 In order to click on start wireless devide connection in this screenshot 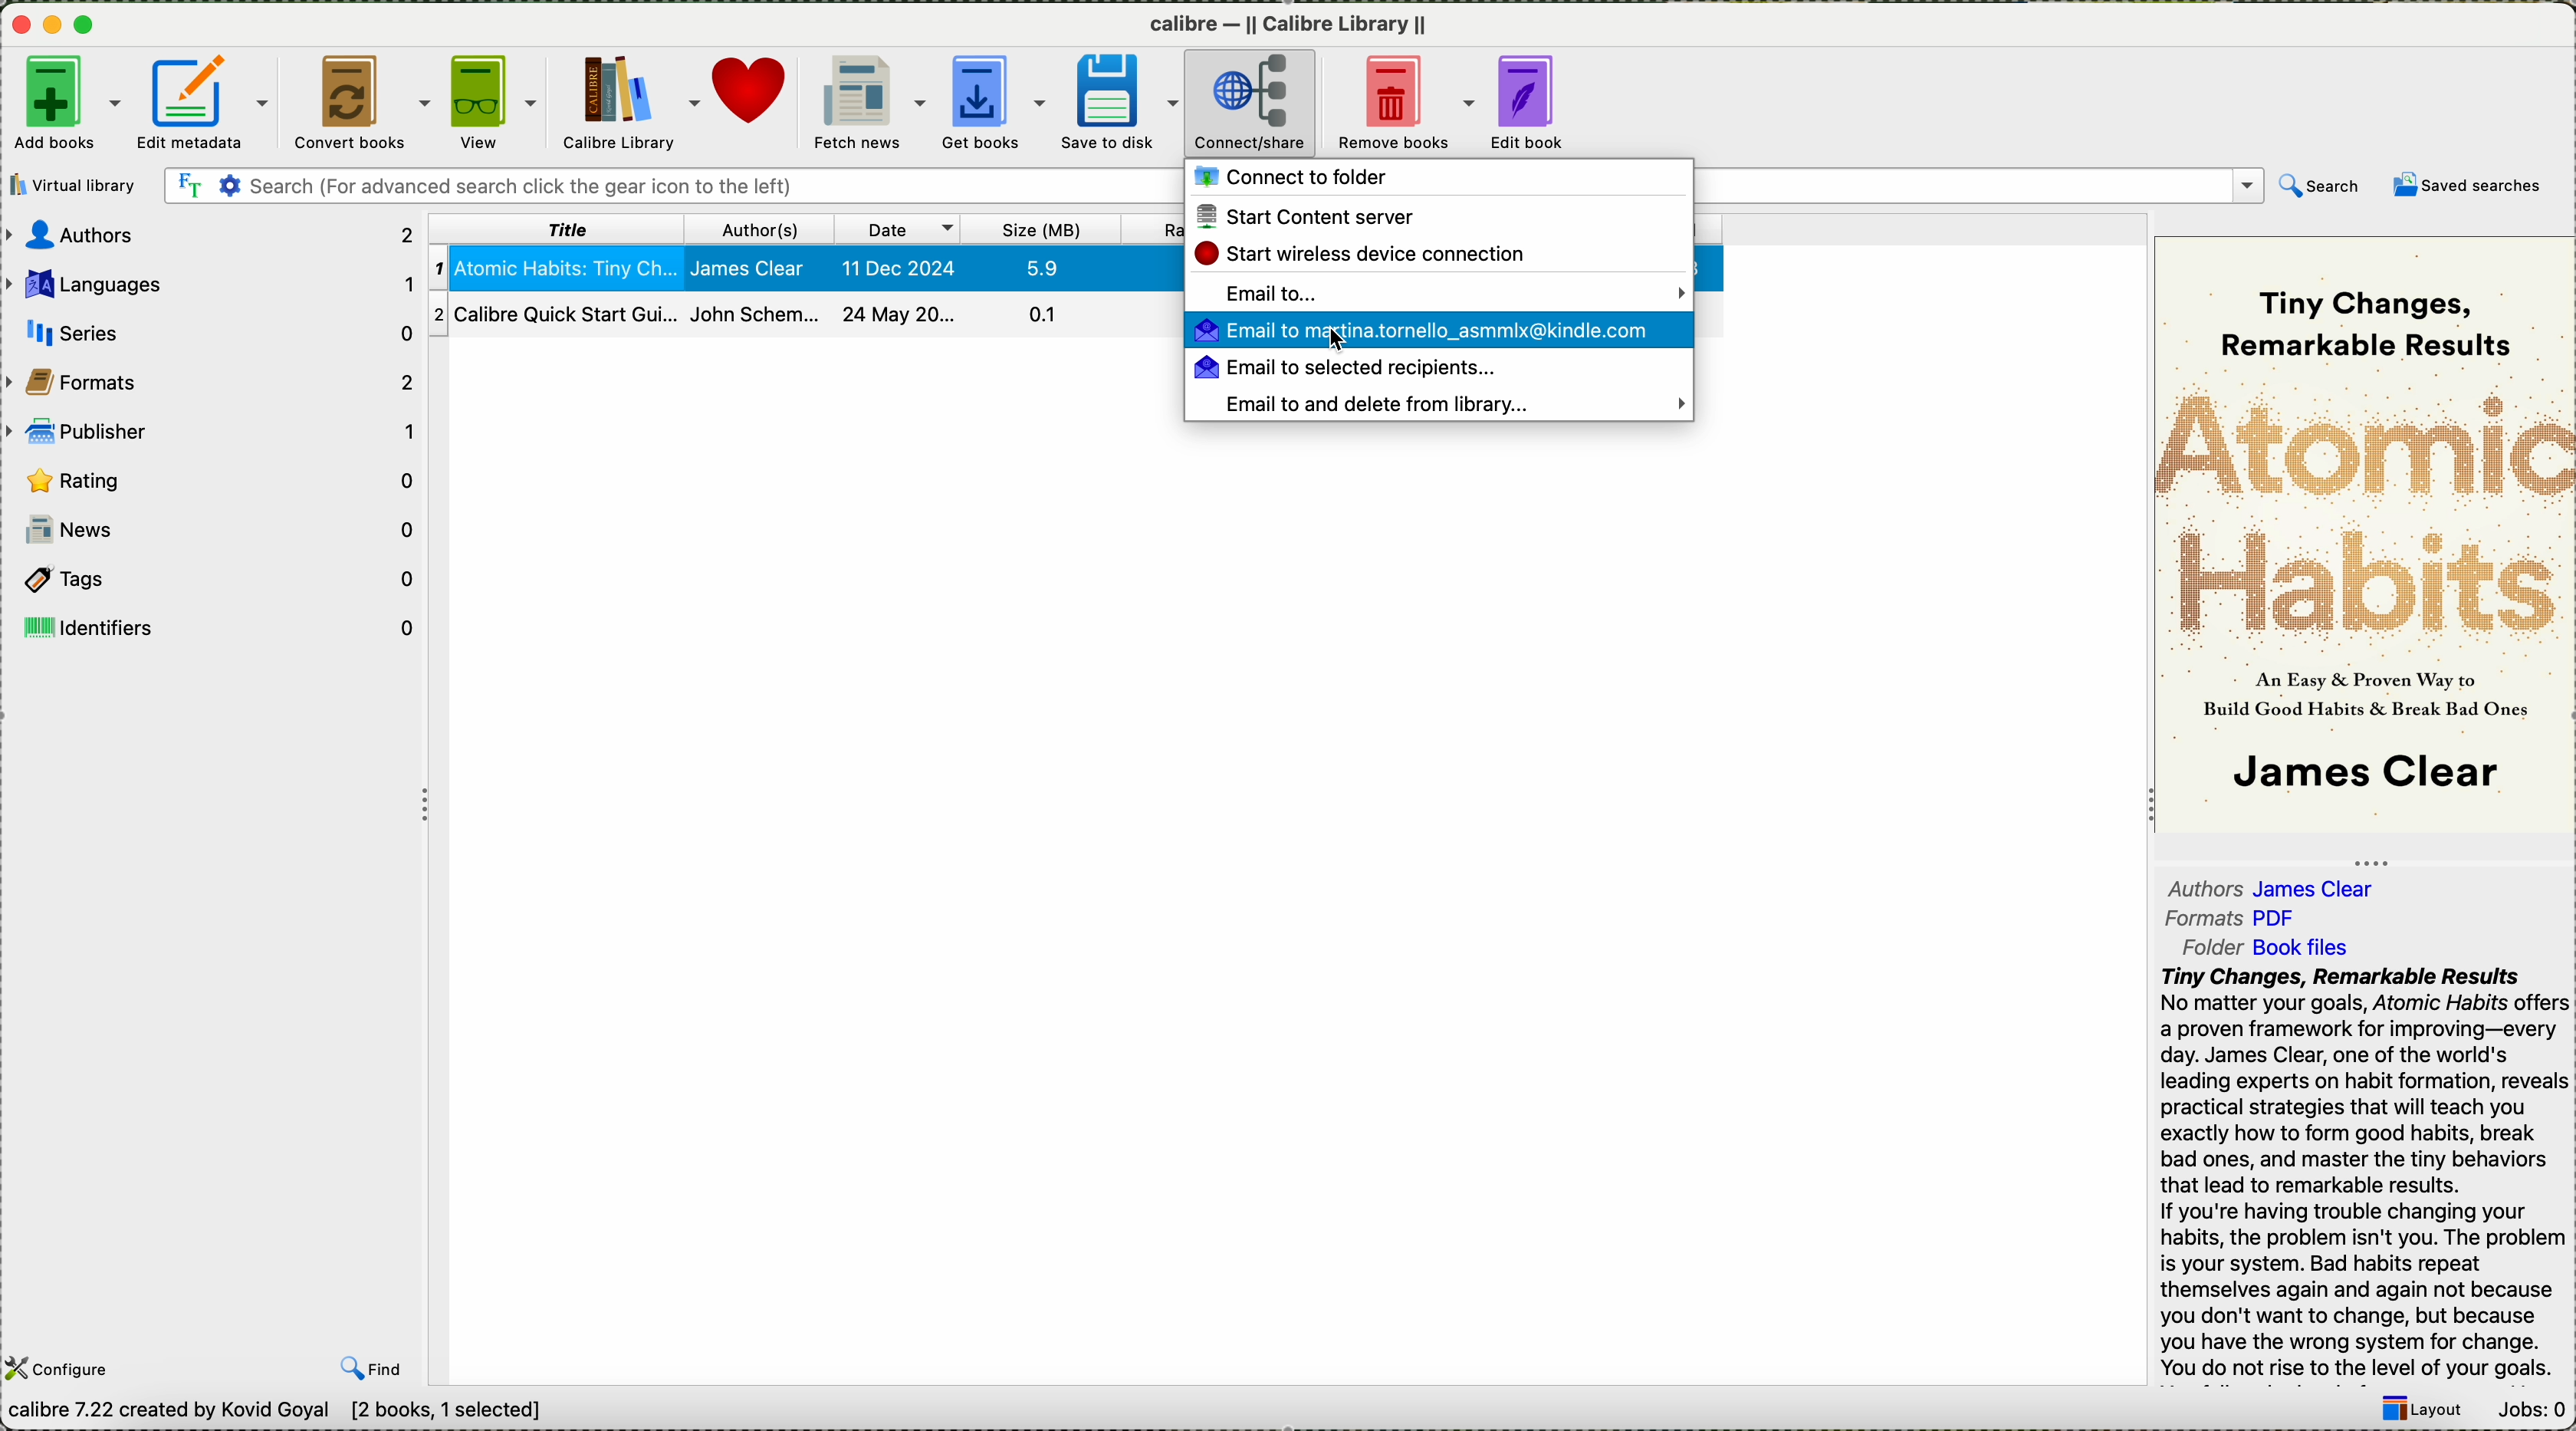, I will do `click(1360, 251)`.